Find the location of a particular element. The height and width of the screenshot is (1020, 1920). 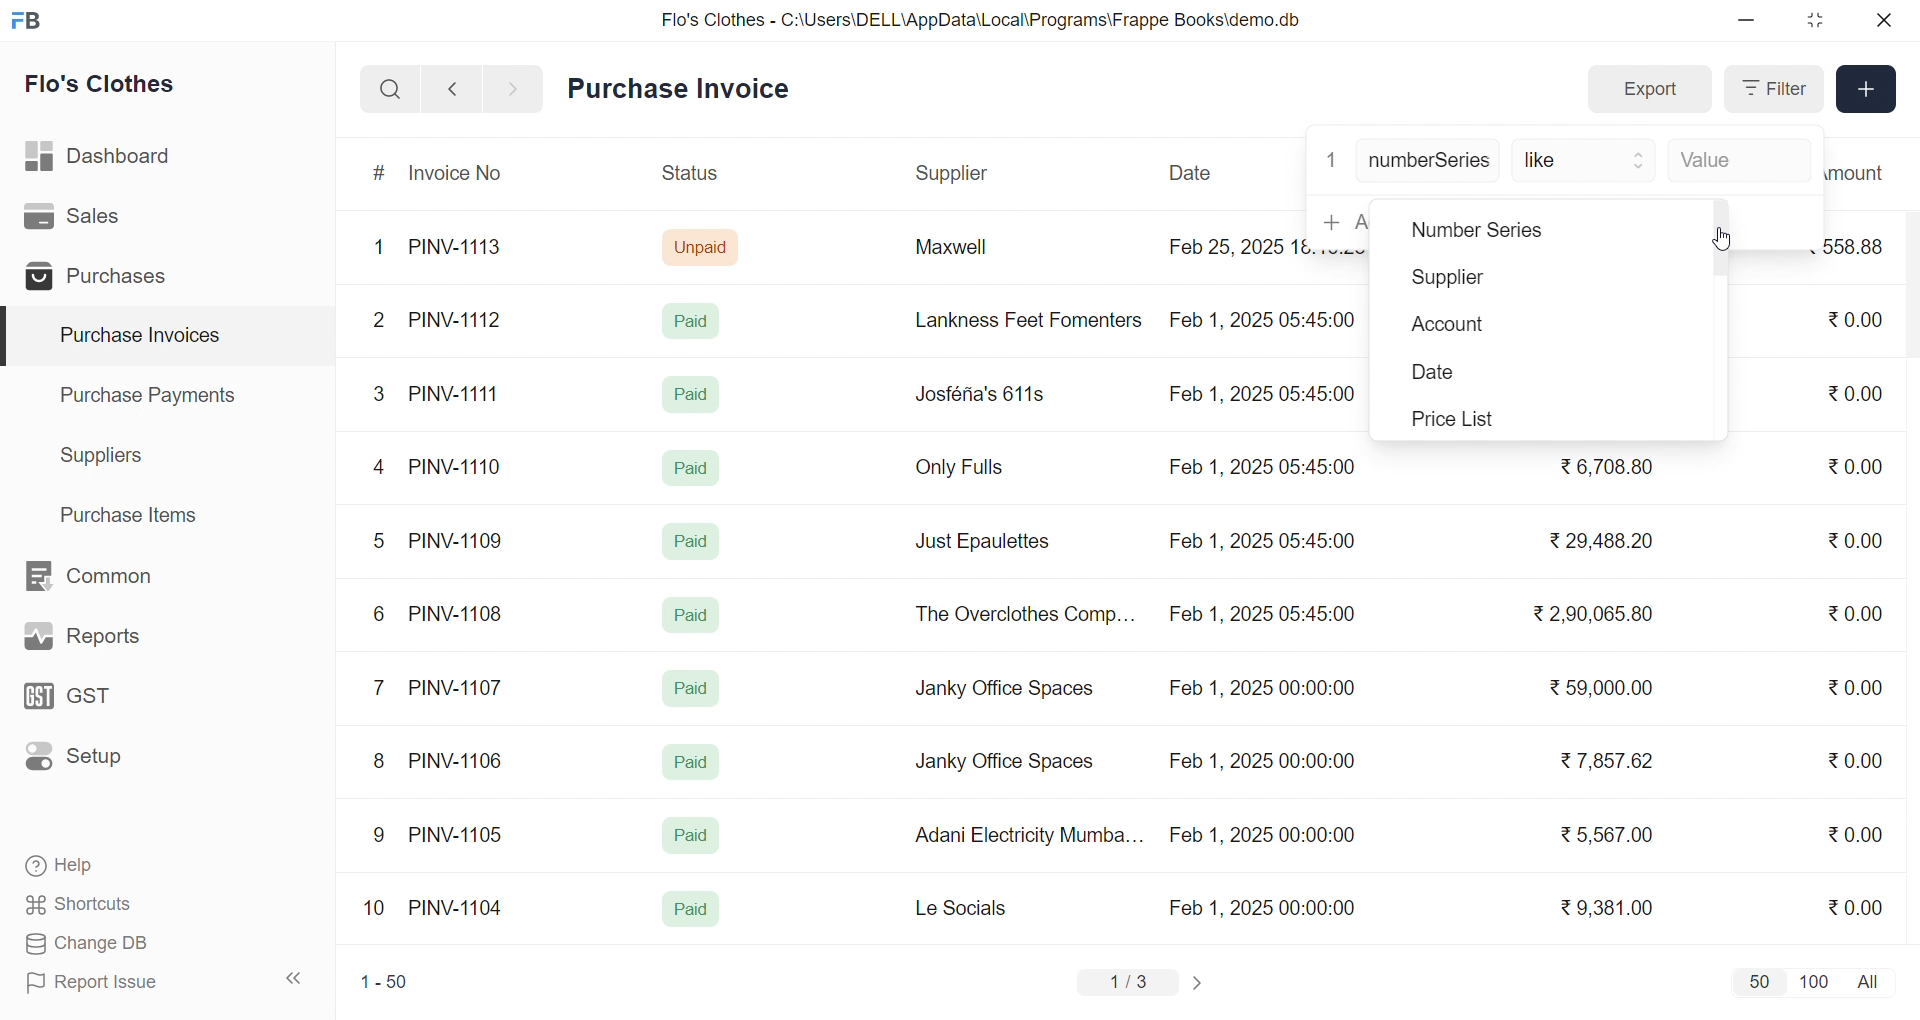

₹0.00 is located at coordinates (1854, 616).